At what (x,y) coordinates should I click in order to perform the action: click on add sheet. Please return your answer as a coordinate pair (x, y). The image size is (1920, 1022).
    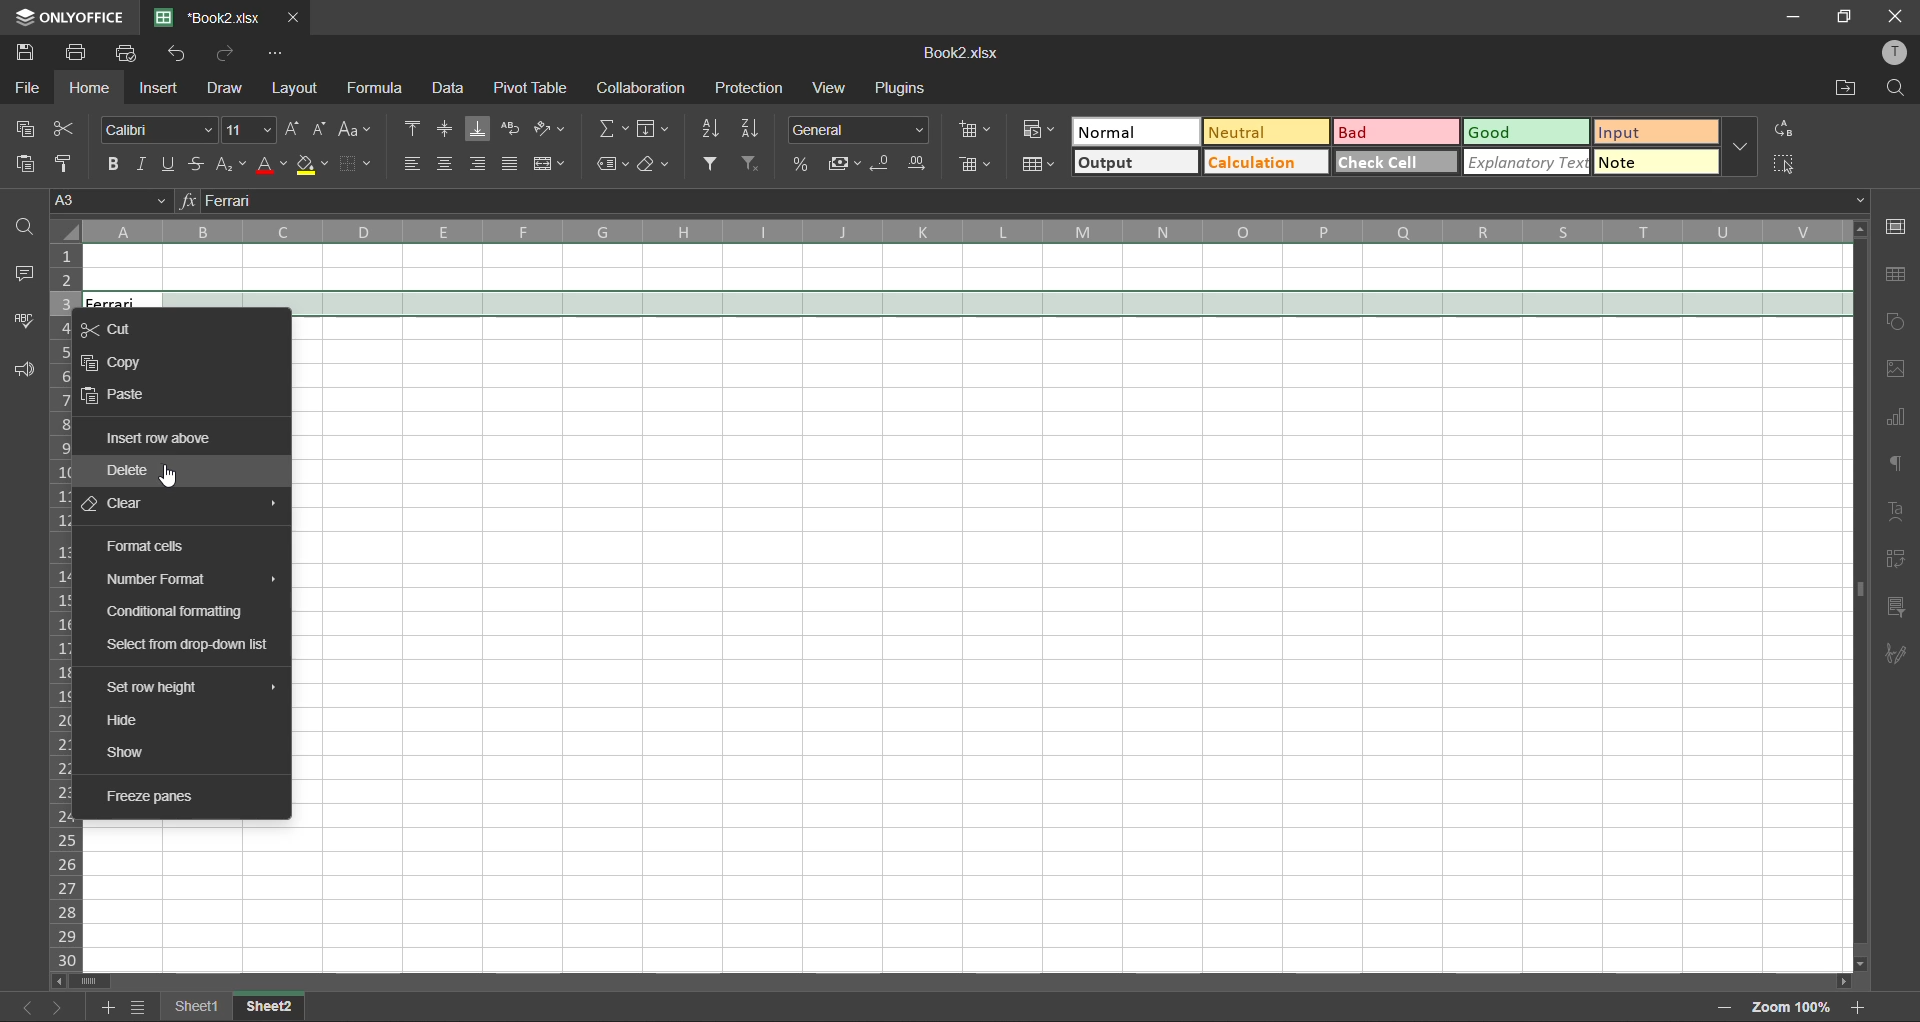
    Looking at the image, I should click on (110, 1006).